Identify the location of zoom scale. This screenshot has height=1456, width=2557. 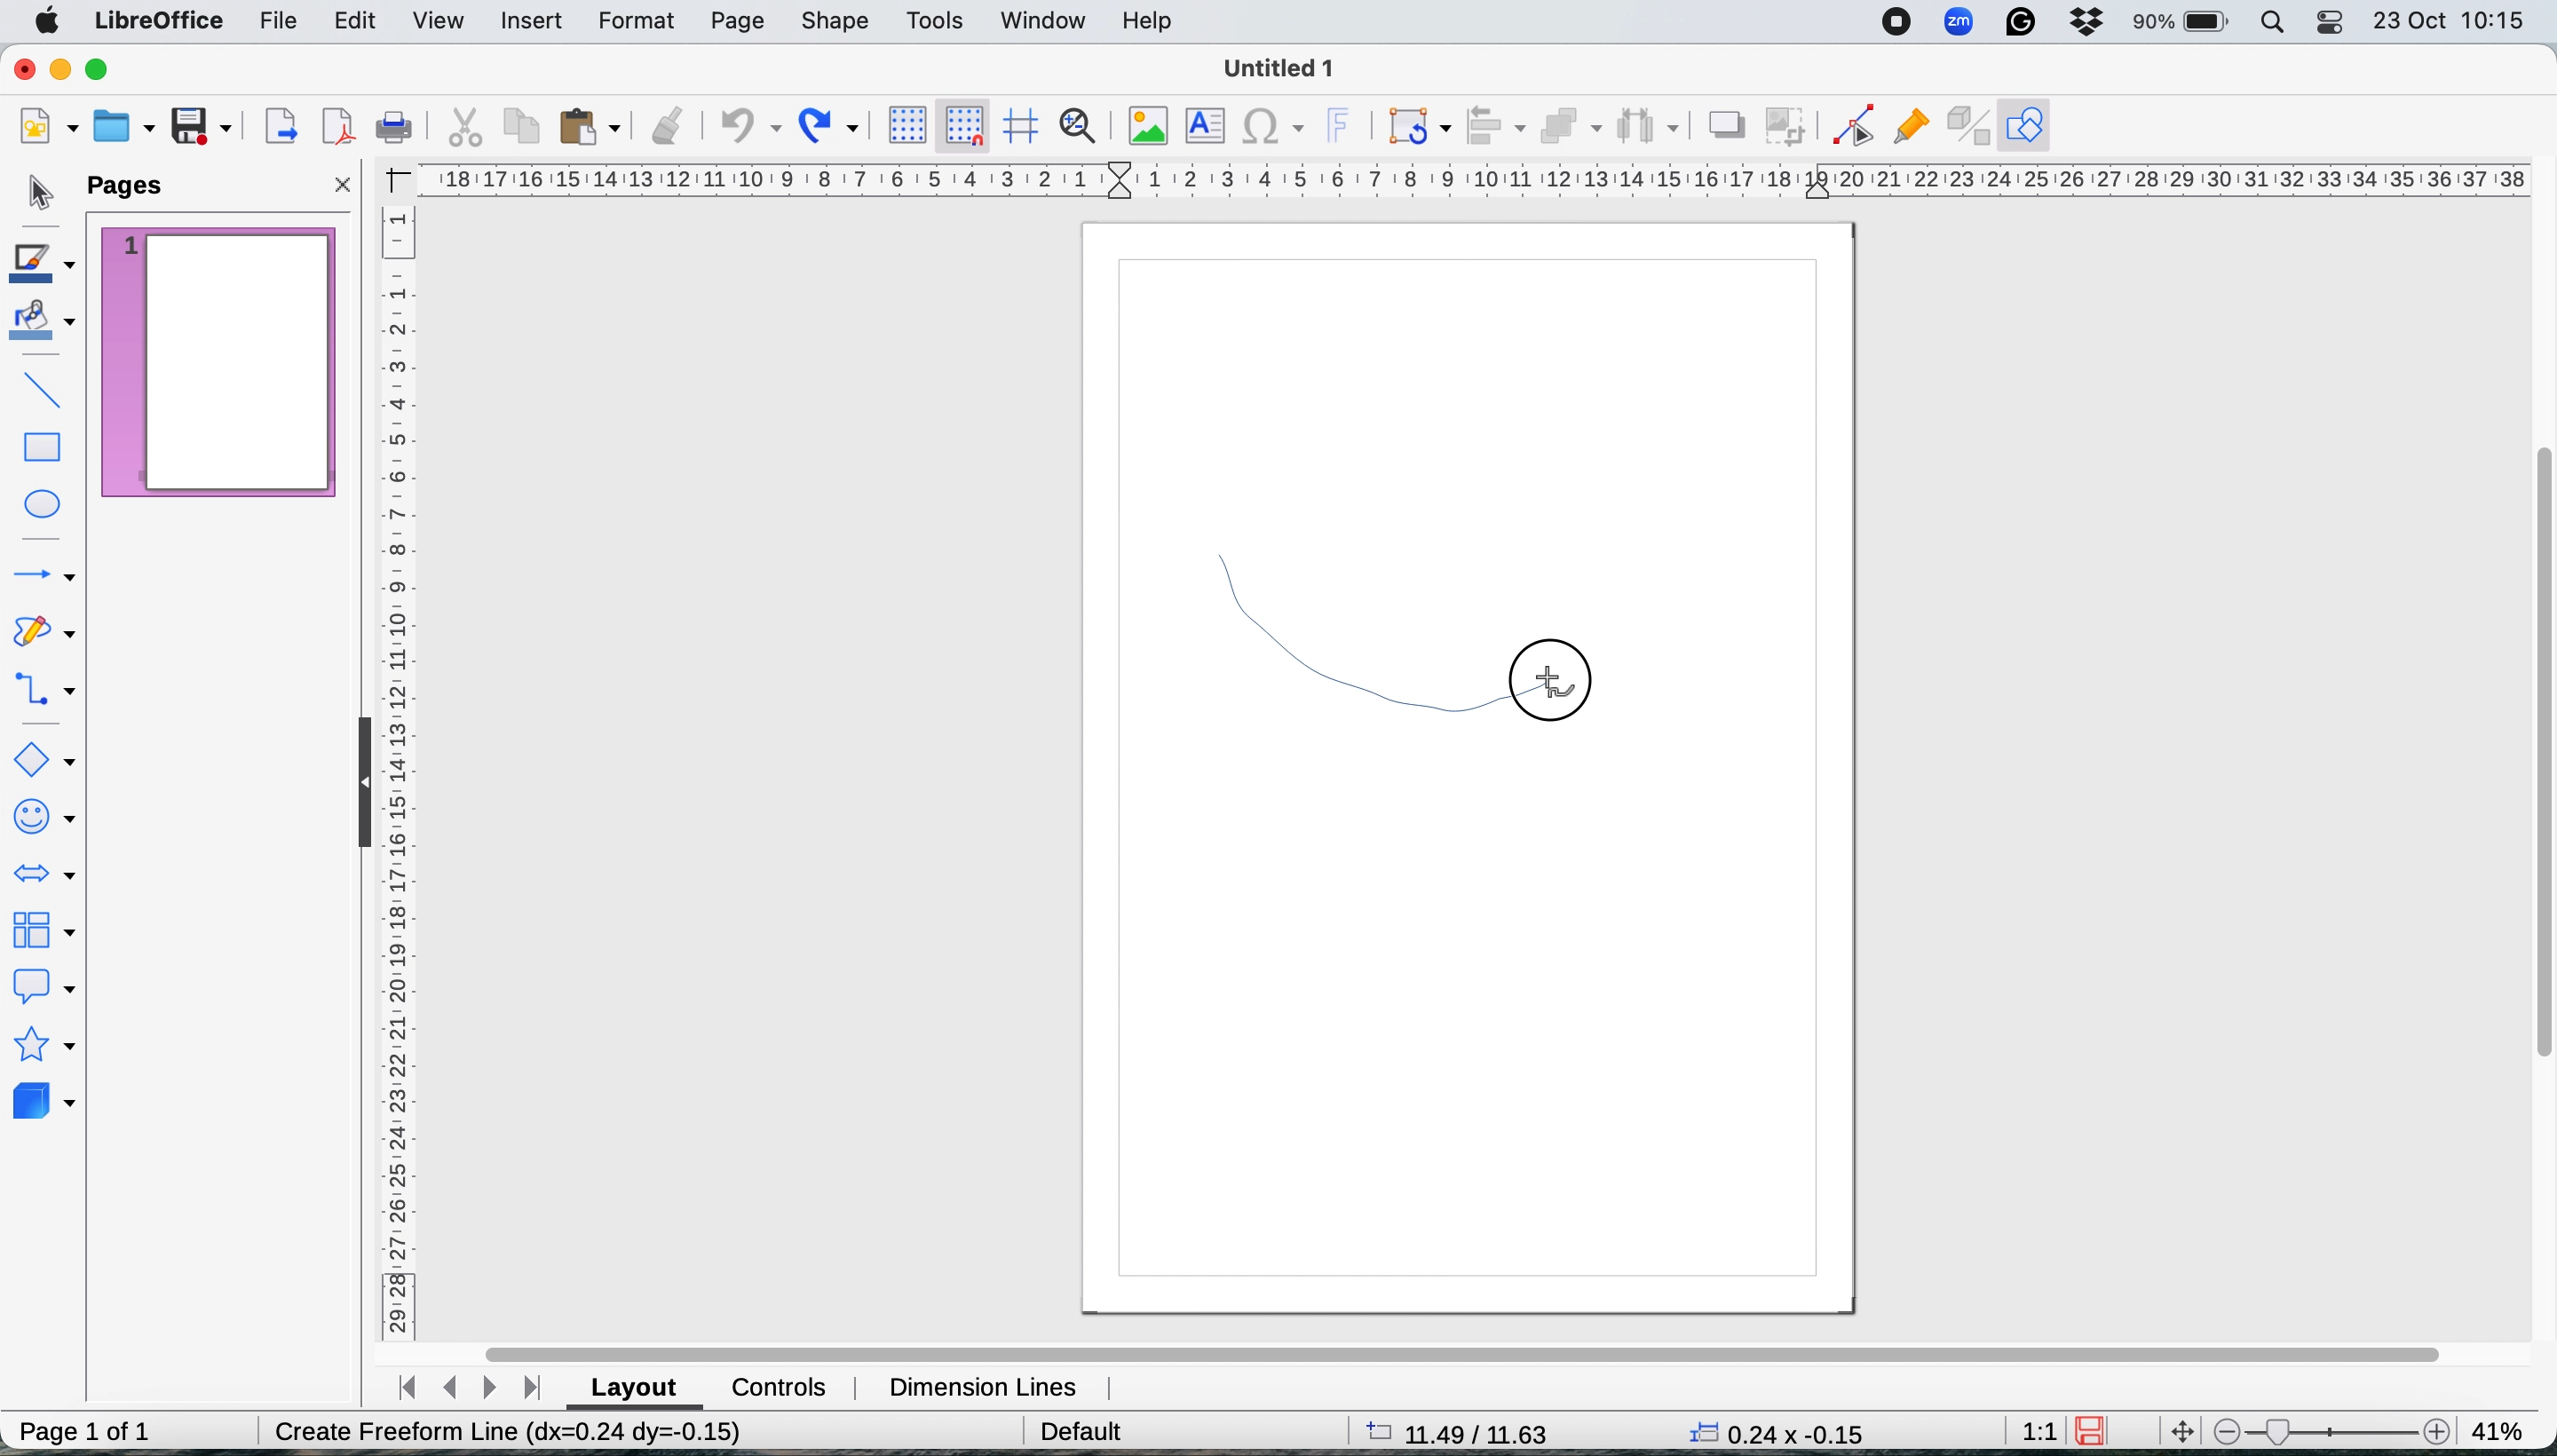
(2335, 1428).